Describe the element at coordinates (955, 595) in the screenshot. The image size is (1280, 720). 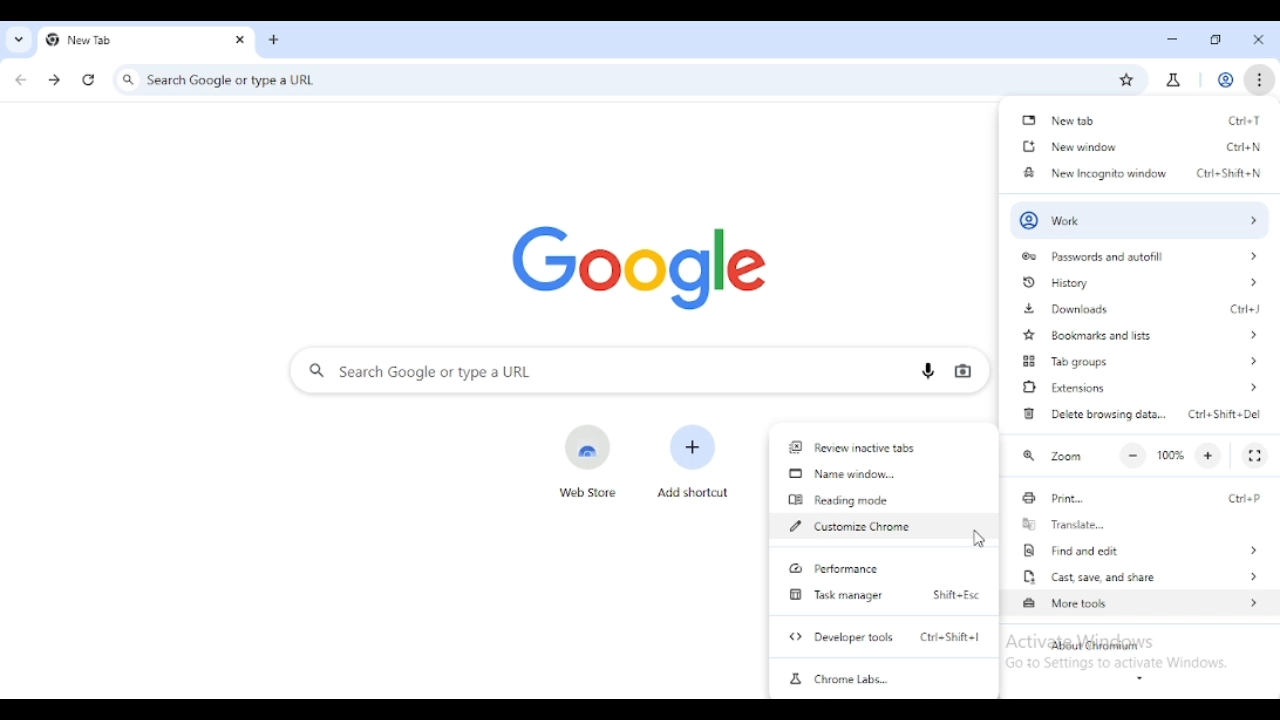
I see `shortcut for task manager` at that location.